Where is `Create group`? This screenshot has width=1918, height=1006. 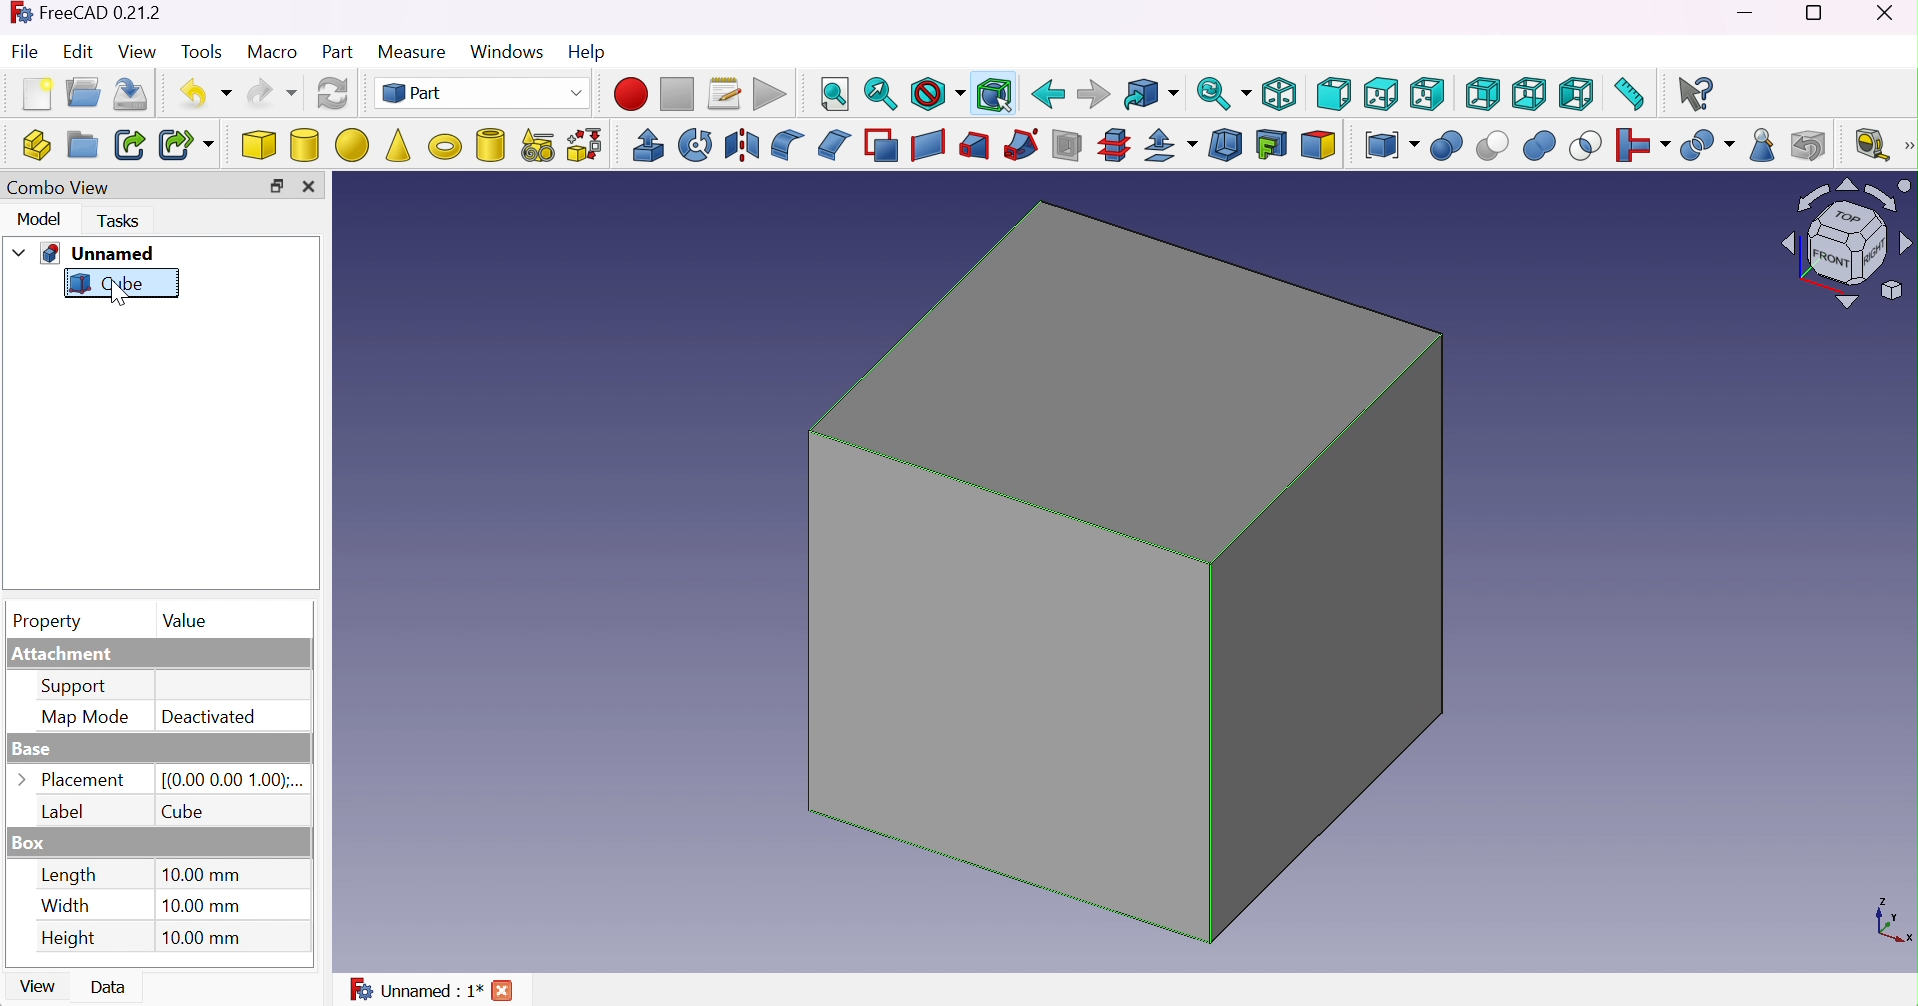 Create group is located at coordinates (85, 142).